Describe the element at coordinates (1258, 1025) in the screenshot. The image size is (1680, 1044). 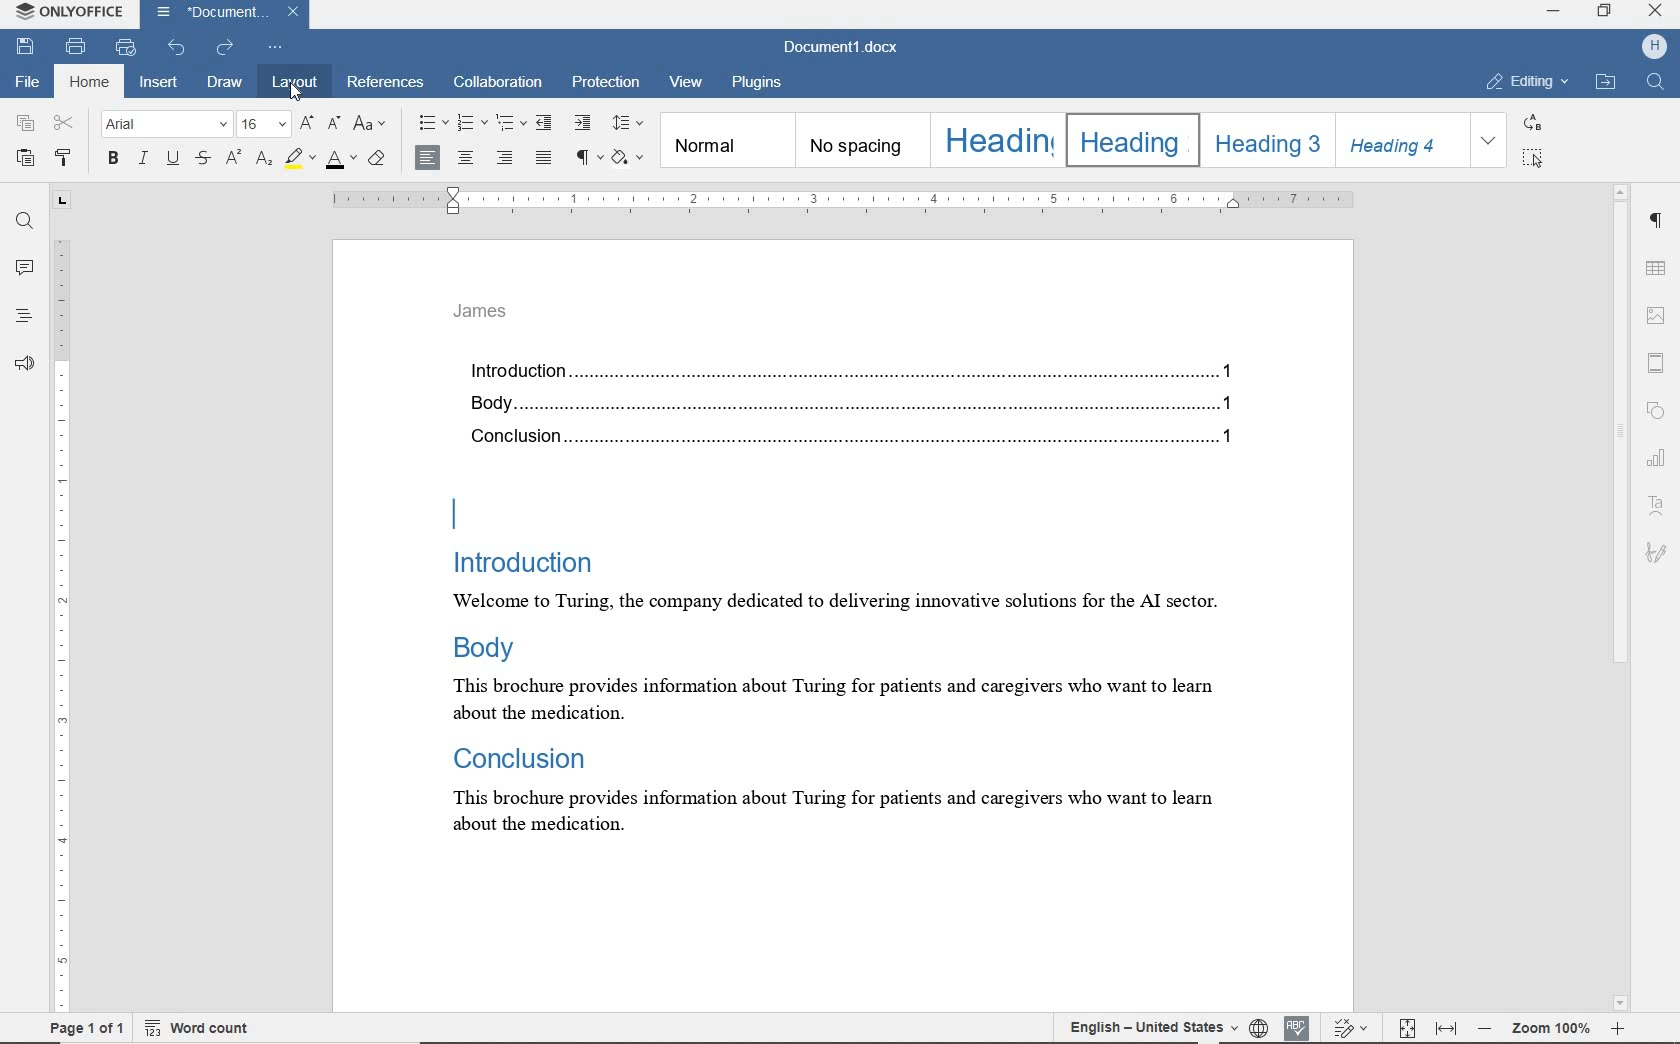
I see `set document language` at that location.